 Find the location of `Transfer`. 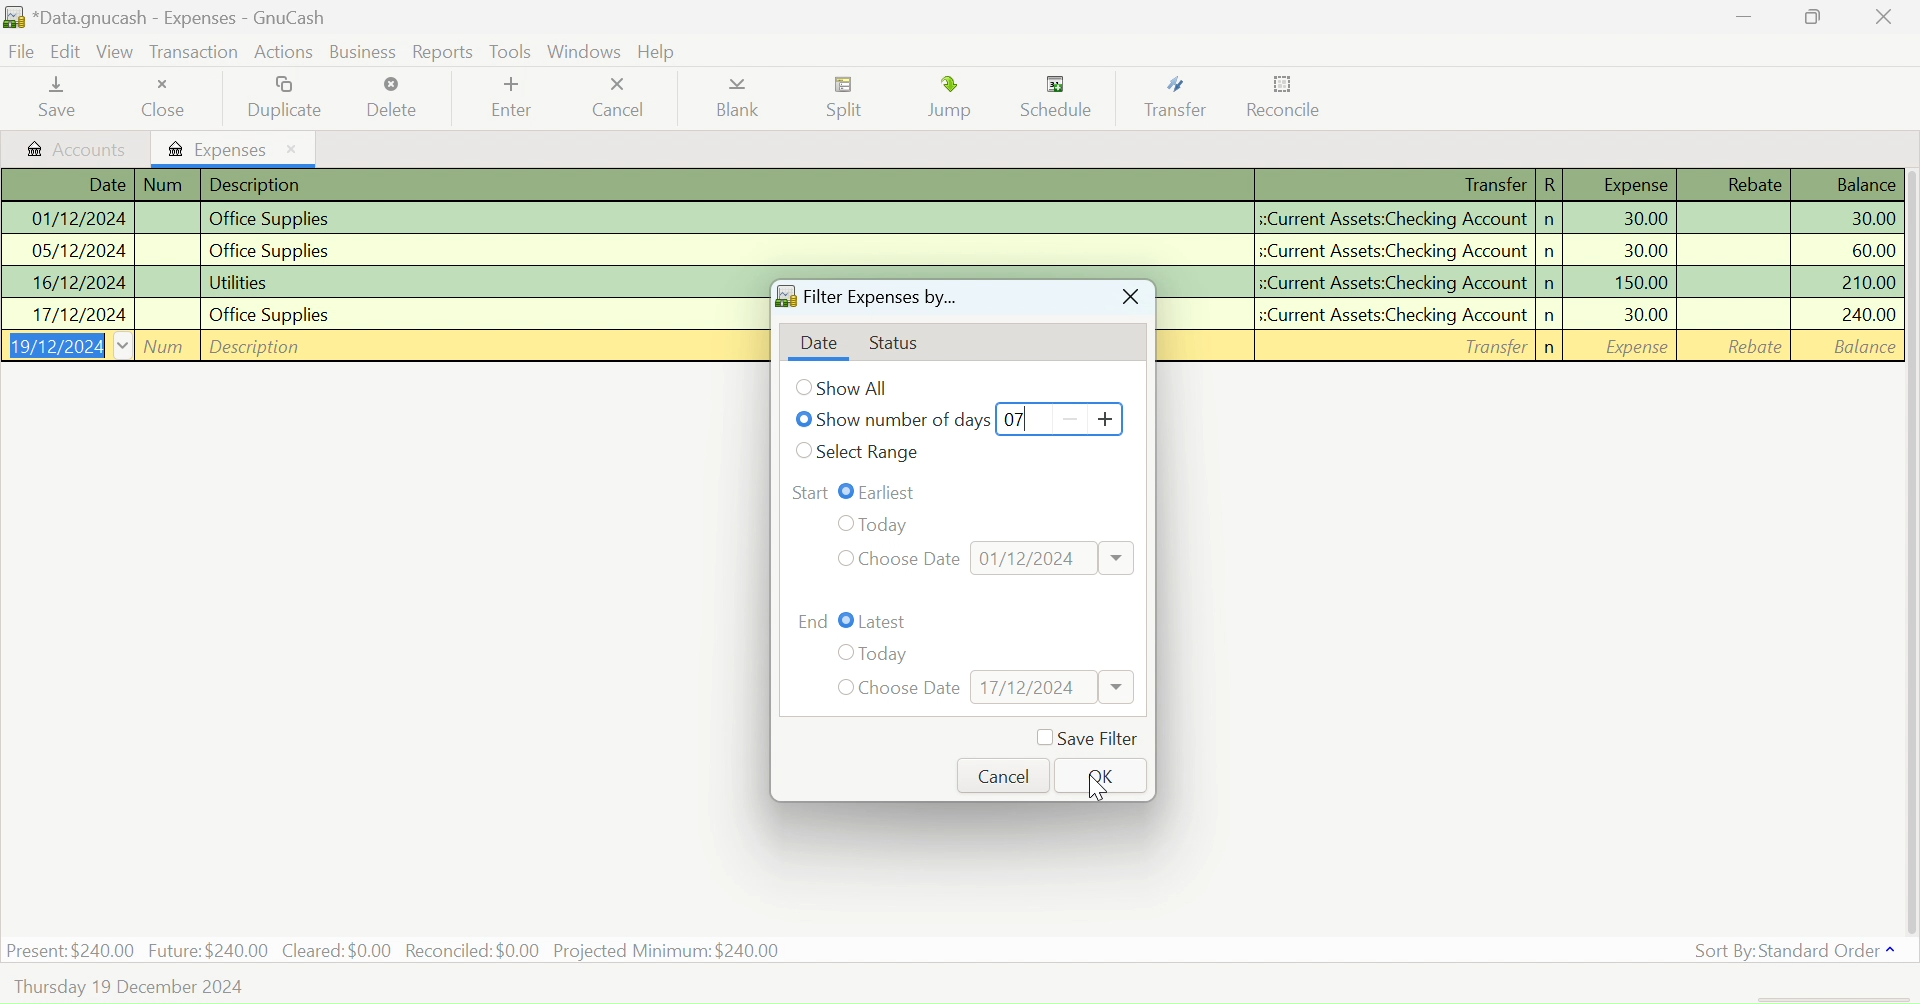

Transfer is located at coordinates (1182, 98).